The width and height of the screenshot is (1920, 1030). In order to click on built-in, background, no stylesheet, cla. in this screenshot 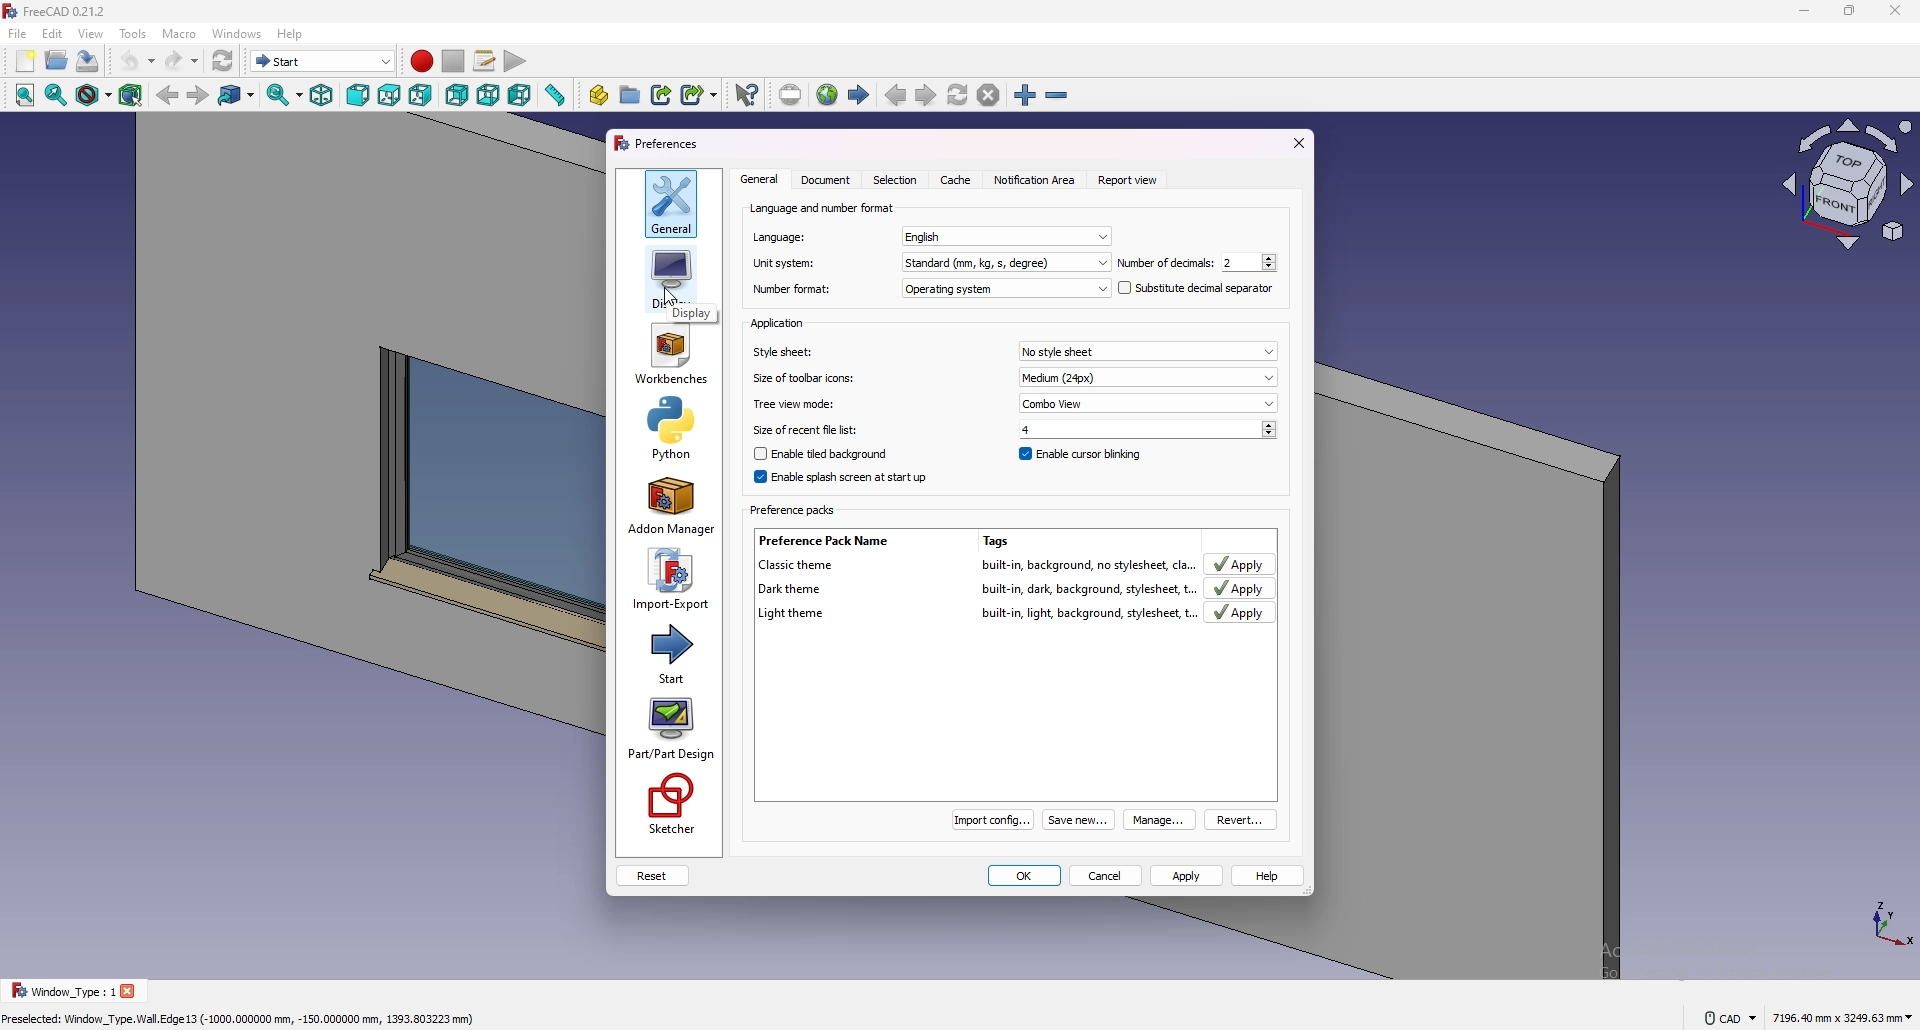, I will do `click(1085, 564)`.